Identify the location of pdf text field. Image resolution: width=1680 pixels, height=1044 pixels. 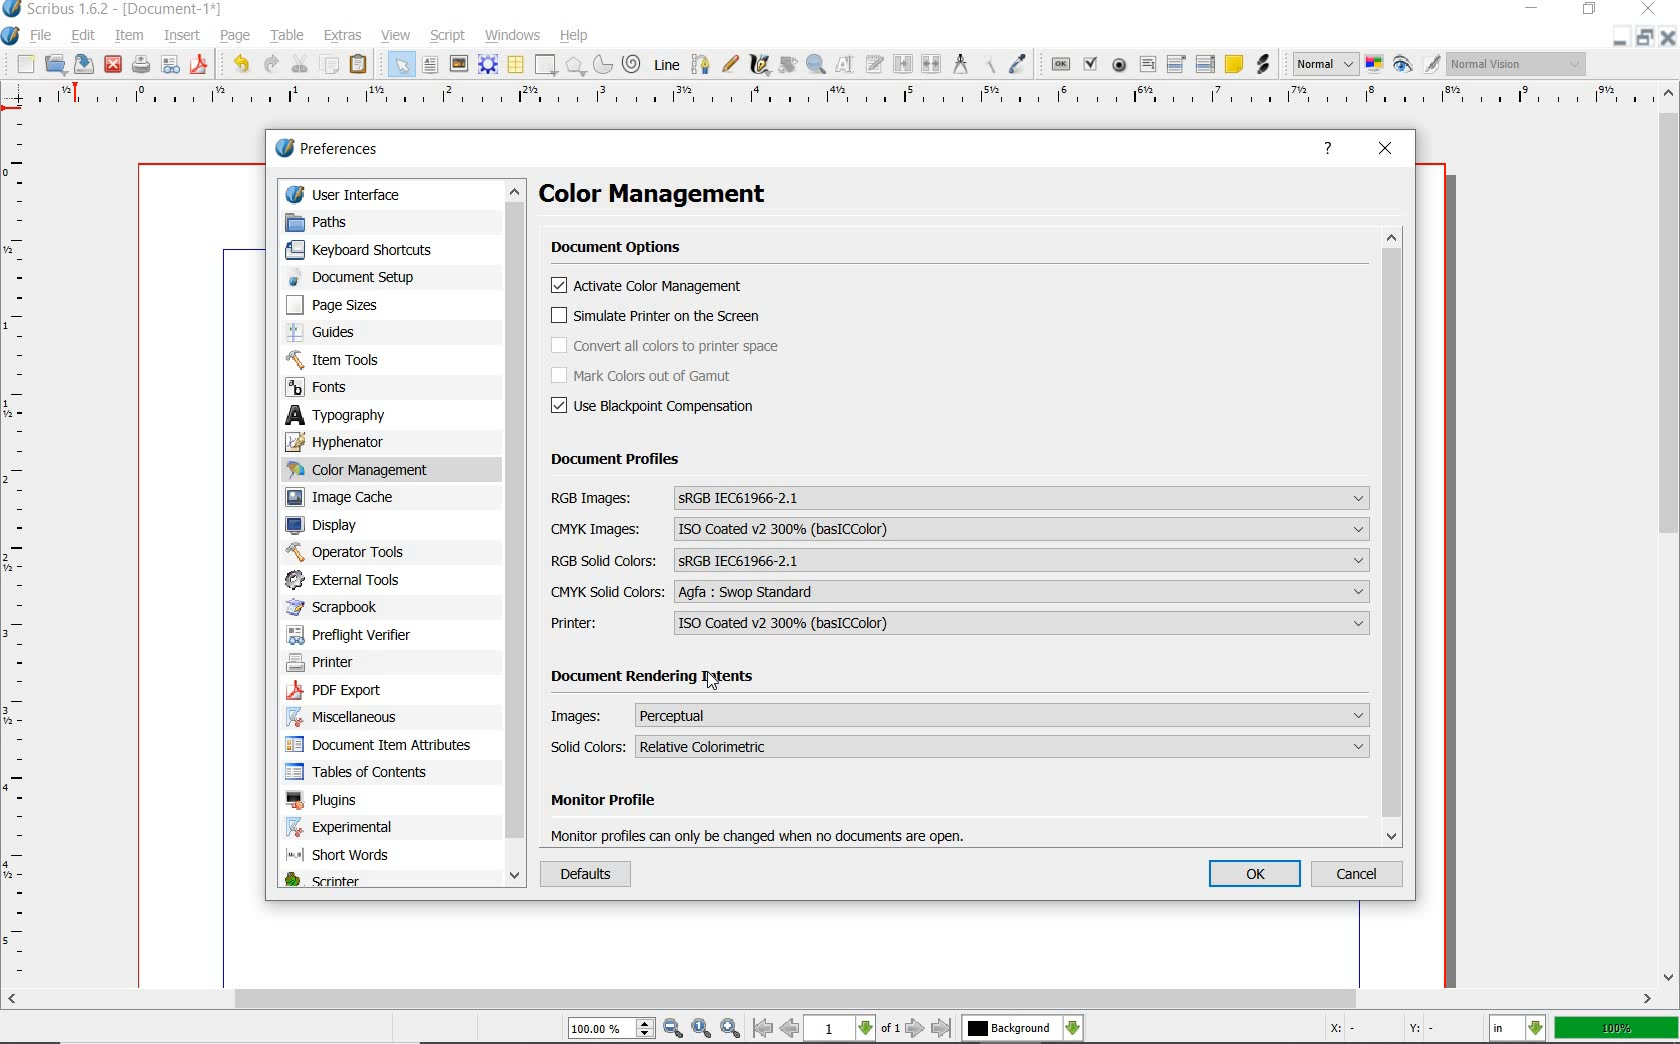
(1147, 64).